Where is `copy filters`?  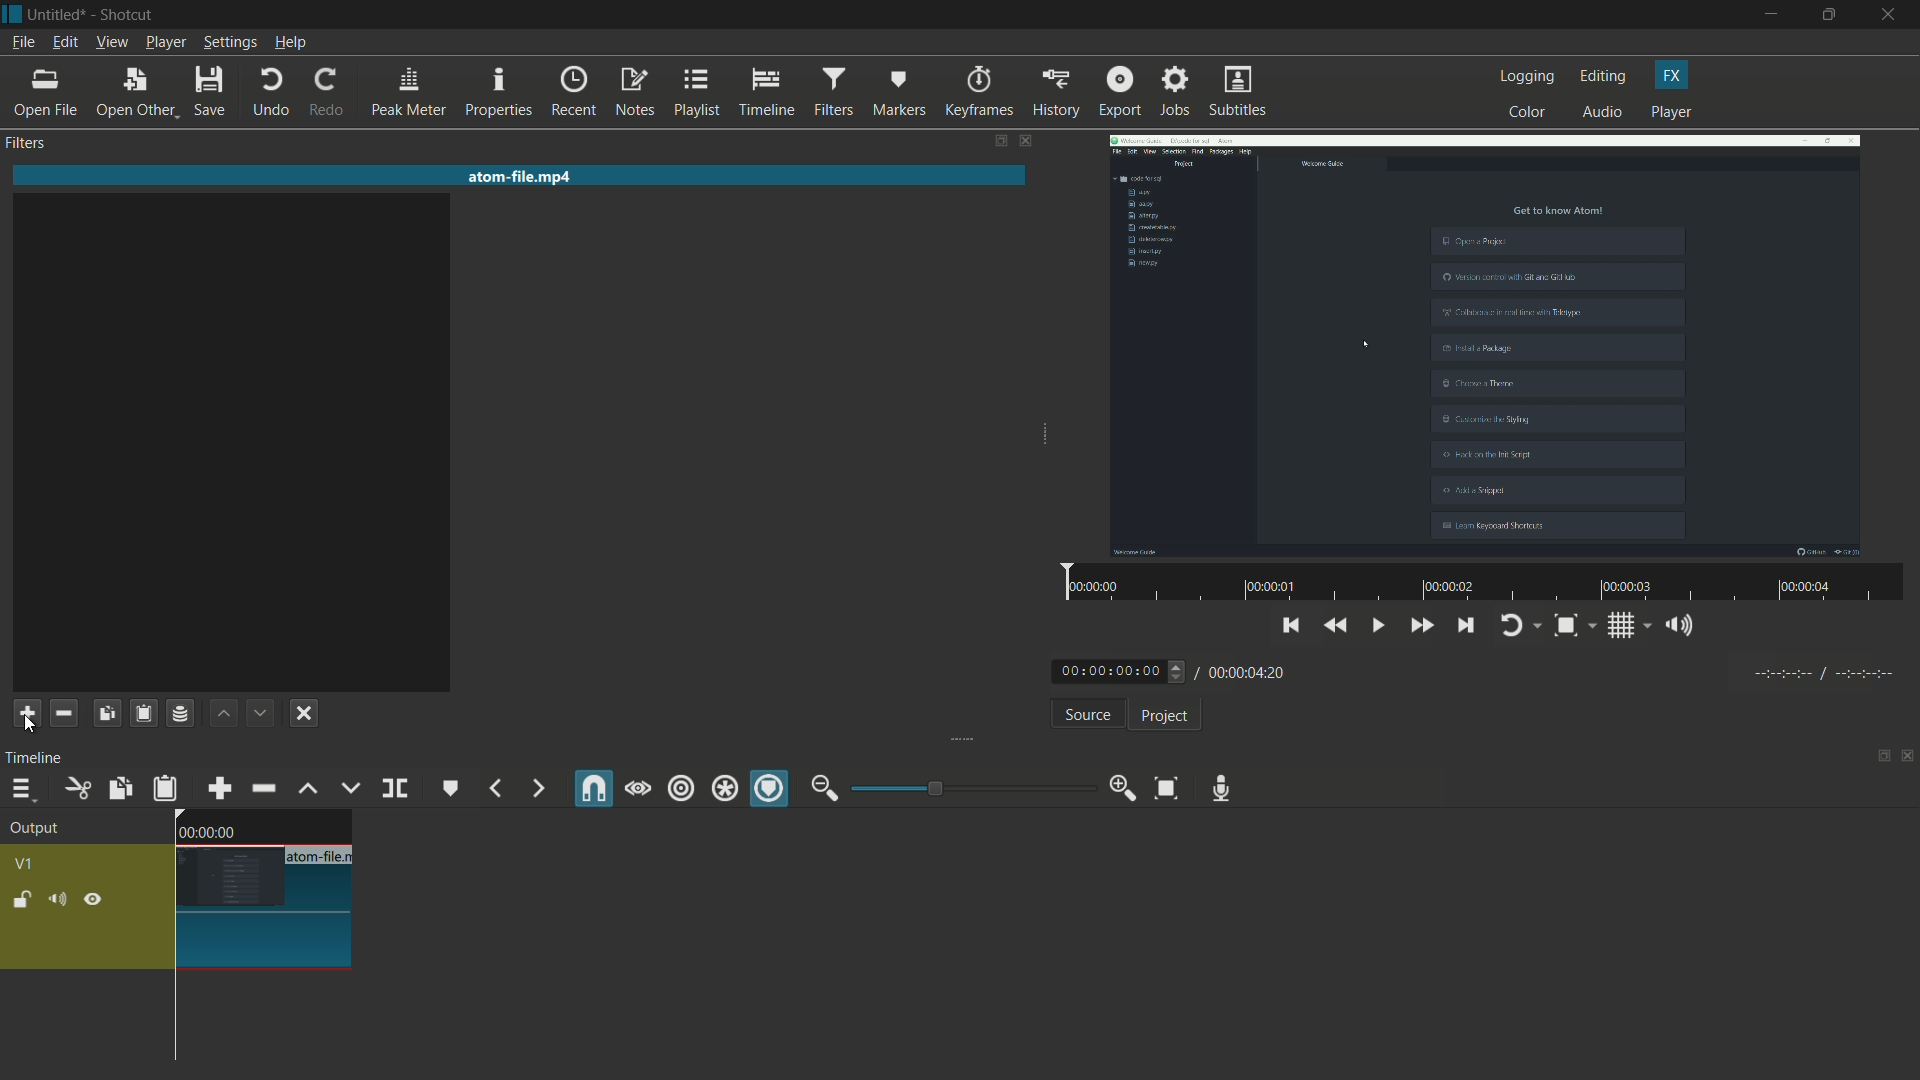
copy filters is located at coordinates (105, 713).